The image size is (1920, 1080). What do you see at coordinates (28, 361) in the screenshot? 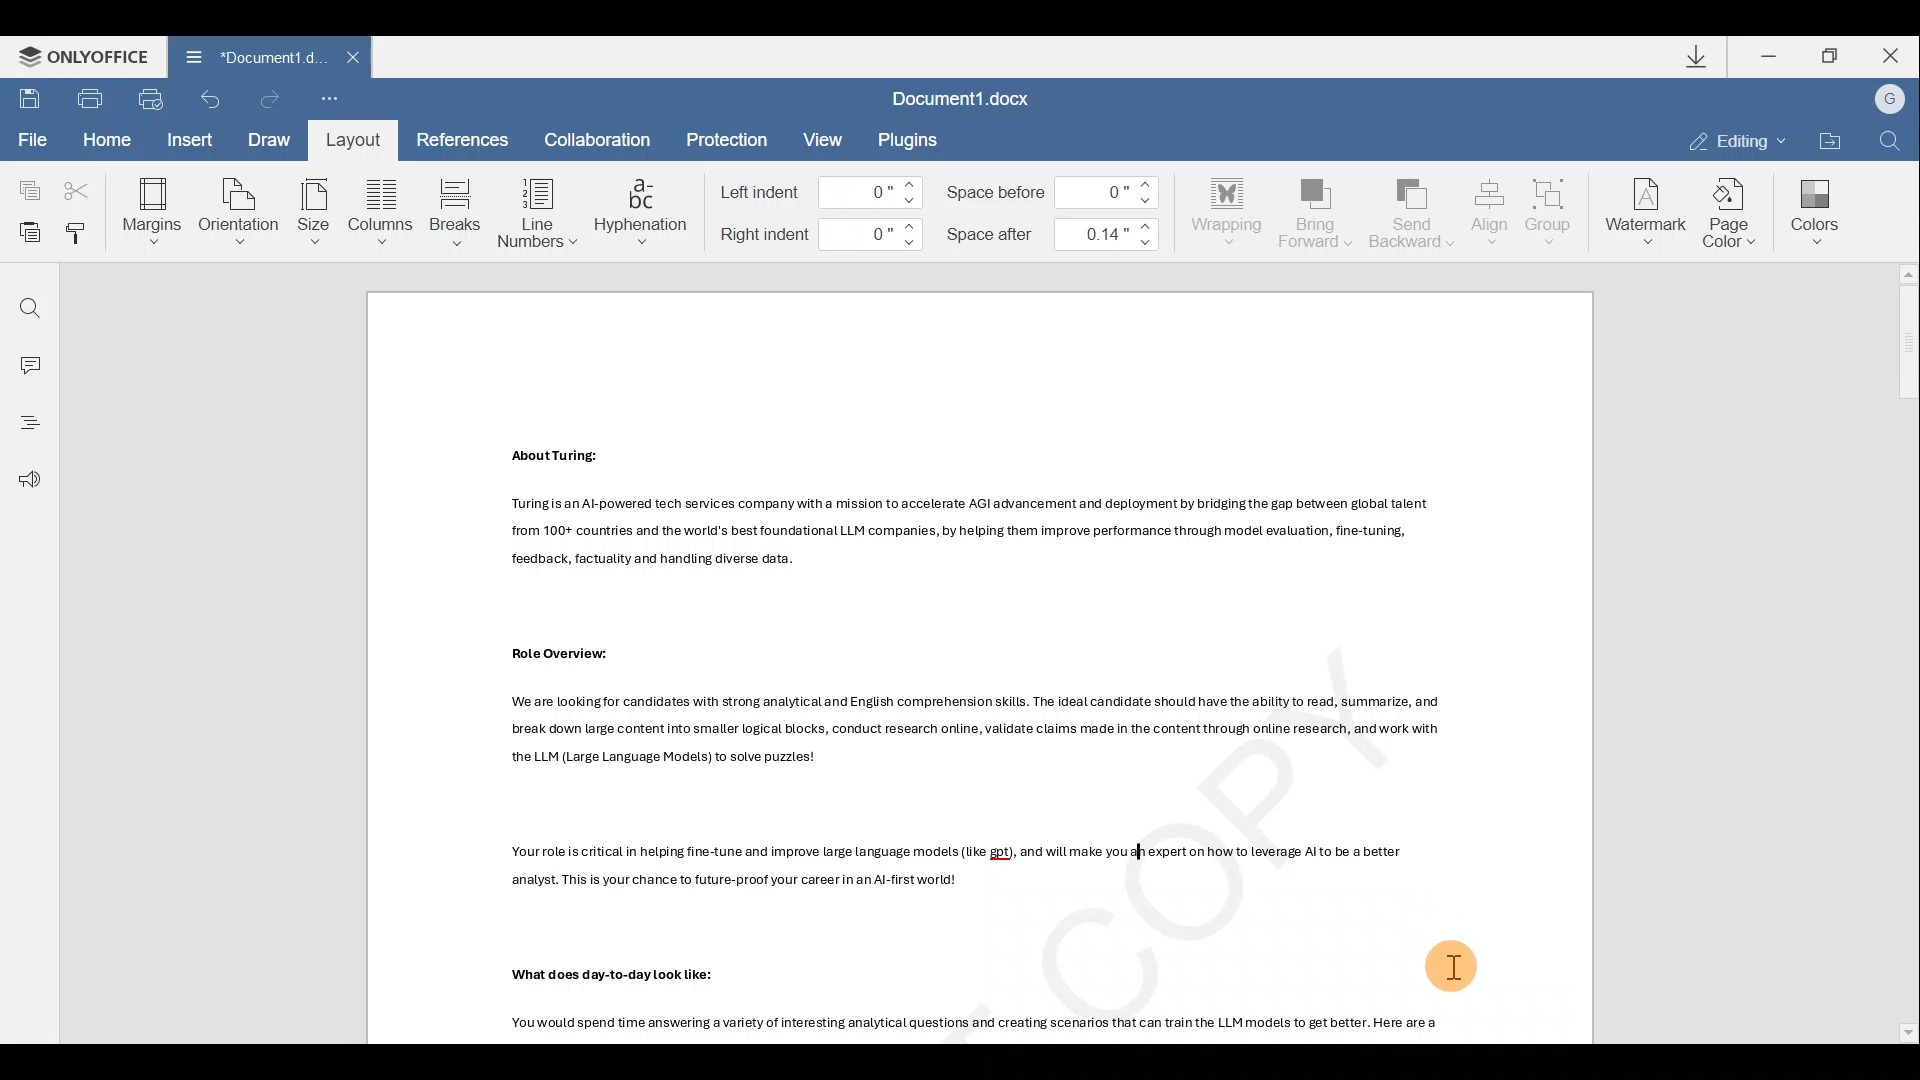
I see `Comment` at bounding box center [28, 361].